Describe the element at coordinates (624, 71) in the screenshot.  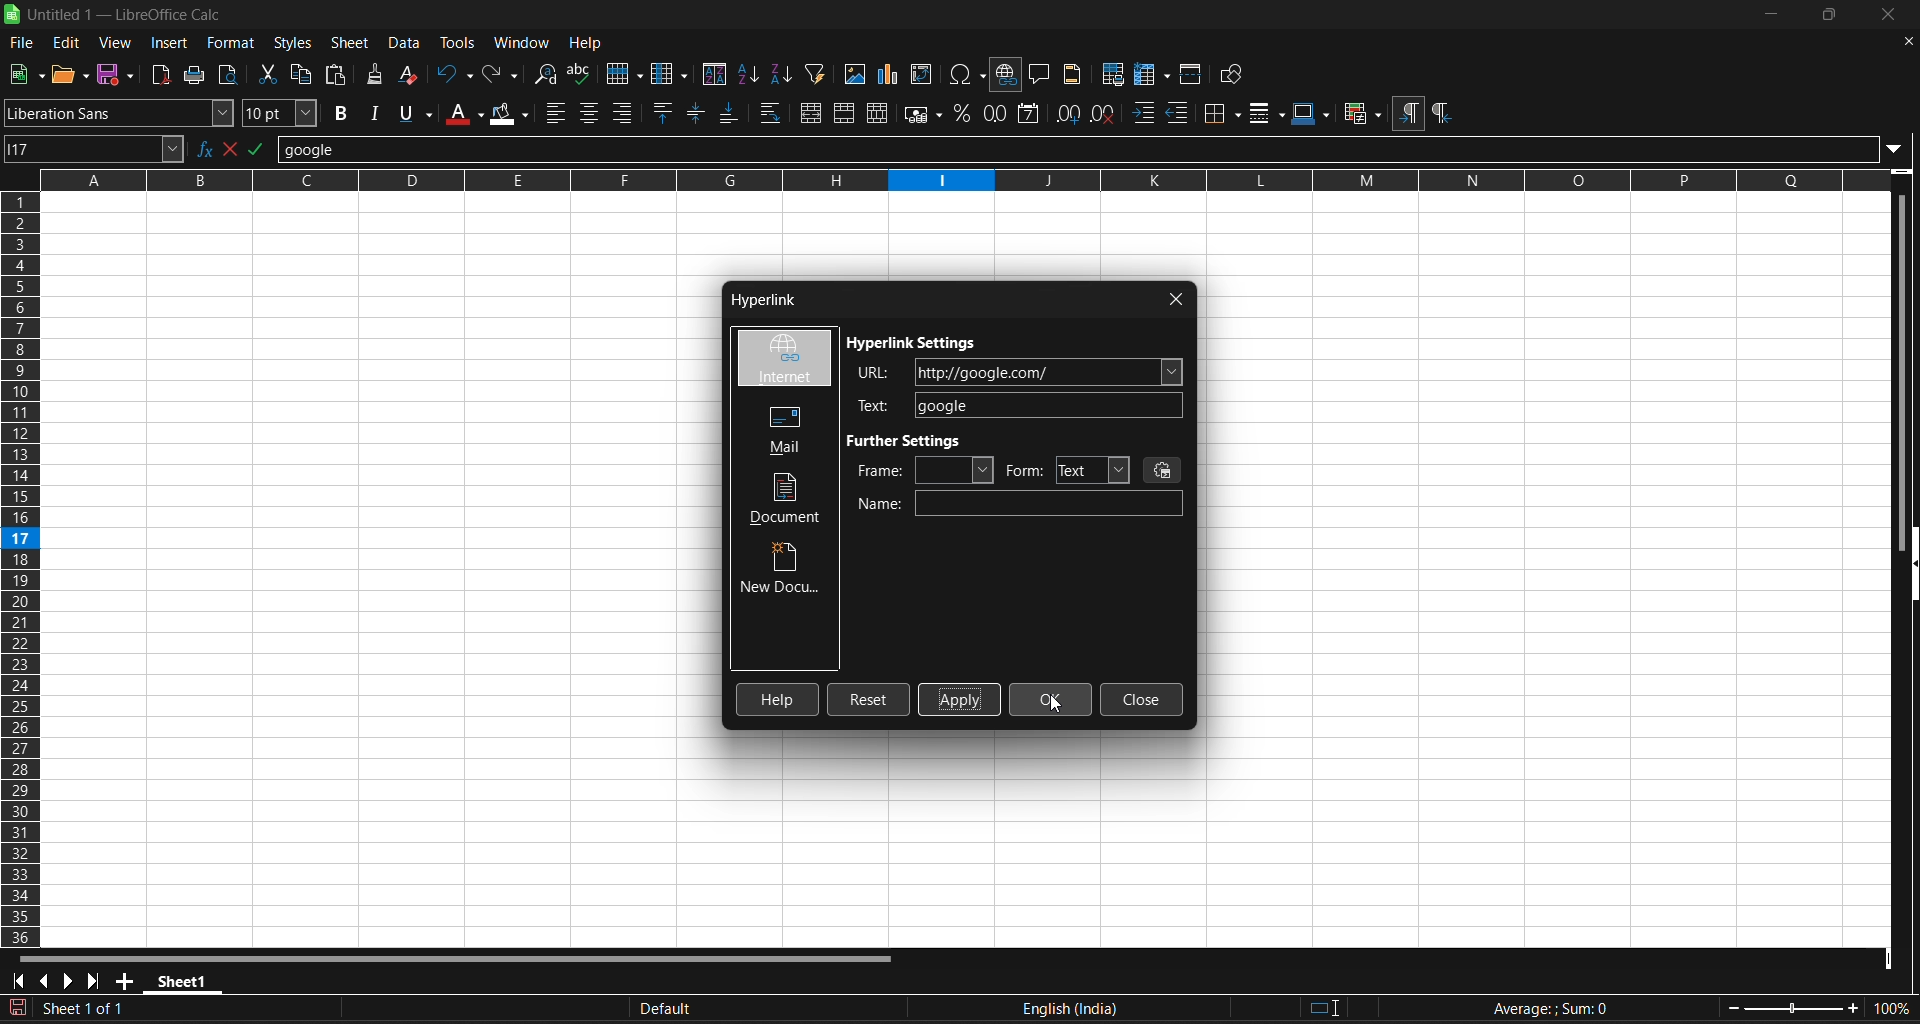
I see `row` at that location.